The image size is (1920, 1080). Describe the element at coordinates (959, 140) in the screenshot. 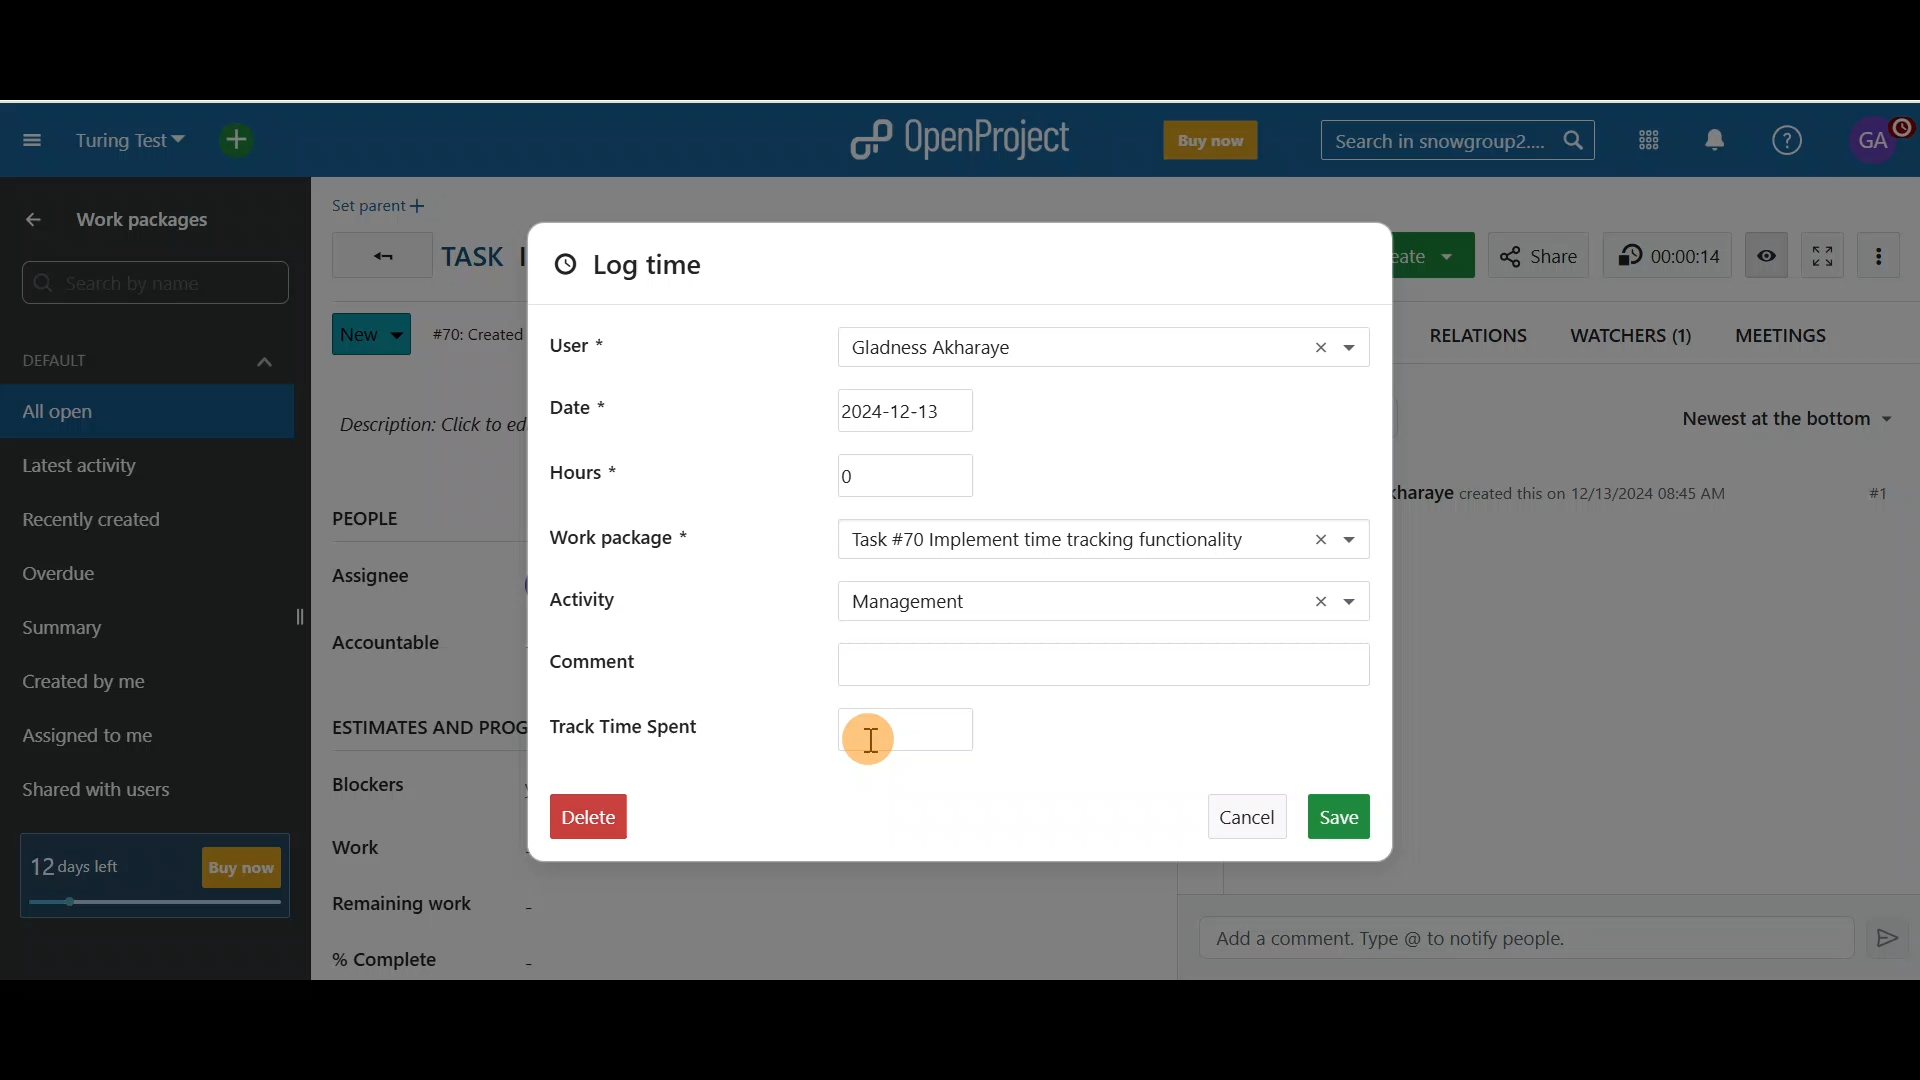

I see `OpenProject` at that location.